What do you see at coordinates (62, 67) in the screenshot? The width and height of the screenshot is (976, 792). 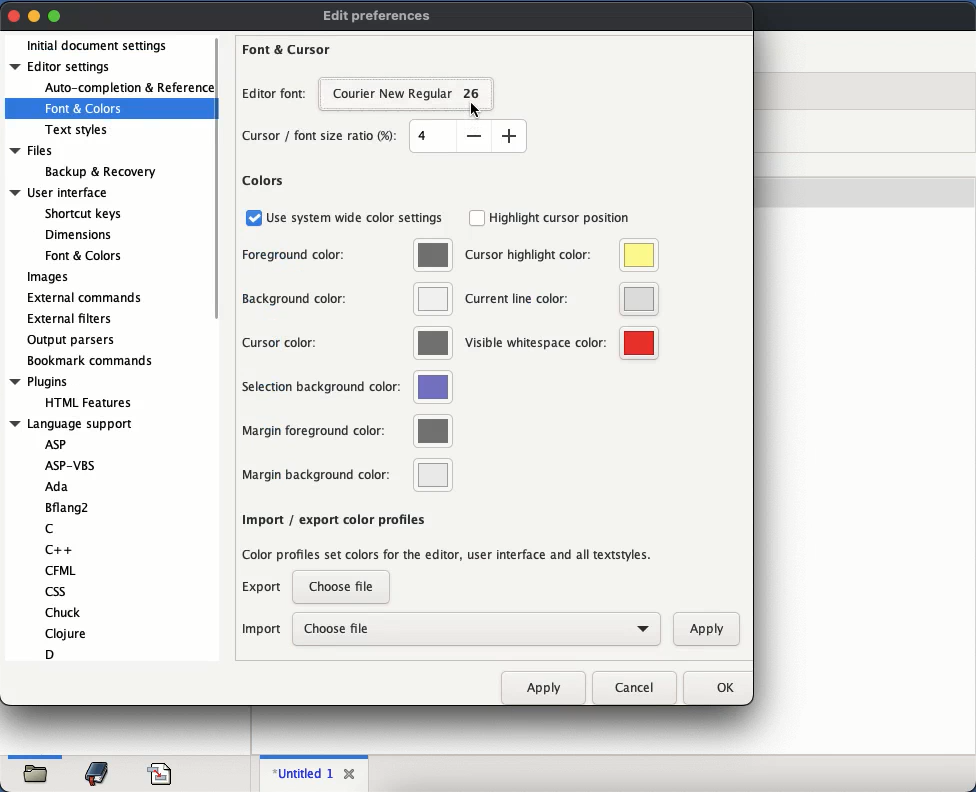 I see `editor settings` at bounding box center [62, 67].